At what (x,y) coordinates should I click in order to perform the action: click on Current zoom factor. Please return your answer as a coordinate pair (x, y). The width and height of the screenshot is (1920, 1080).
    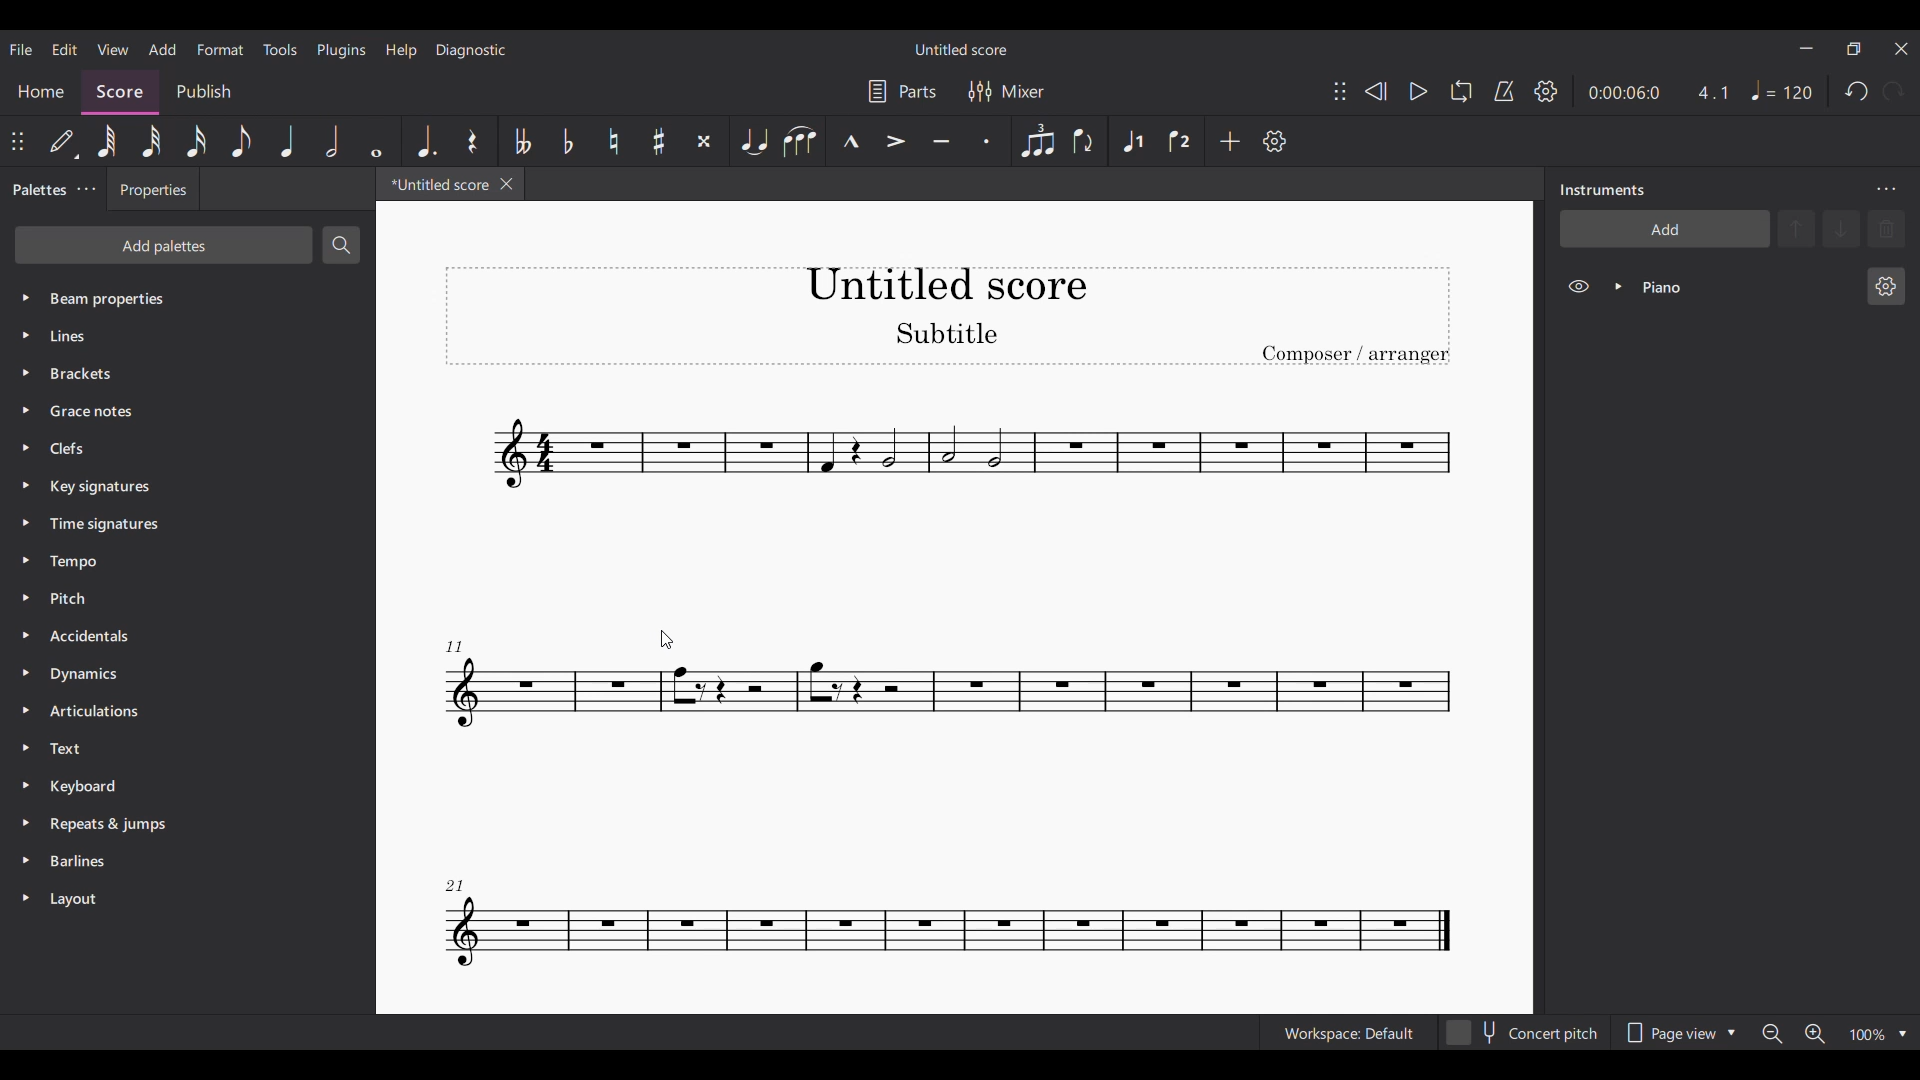
    Looking at the image, I should click on (1868, 1034).